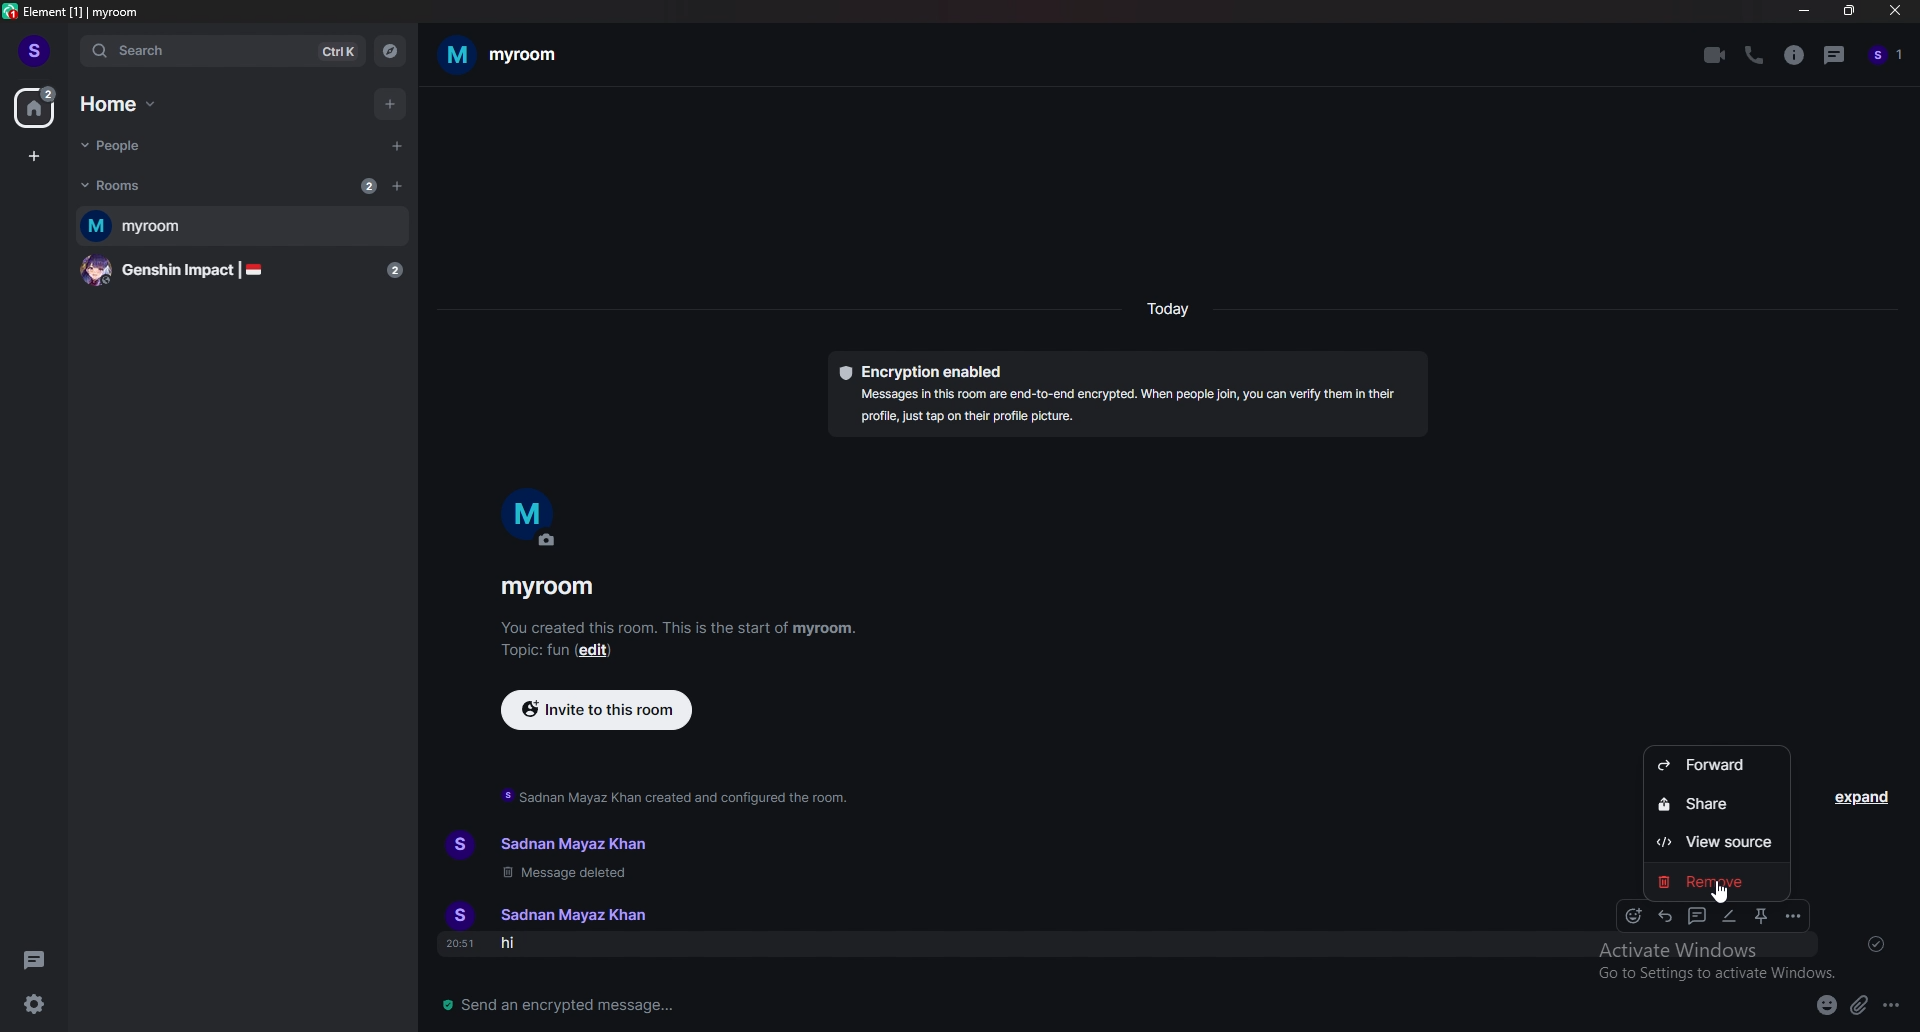 The width and height of the screenshot is (1920, 1032). What do you see at coordinates (368, 185) in the screenshot?
I see `new message count` at bounding box center [368, 185].